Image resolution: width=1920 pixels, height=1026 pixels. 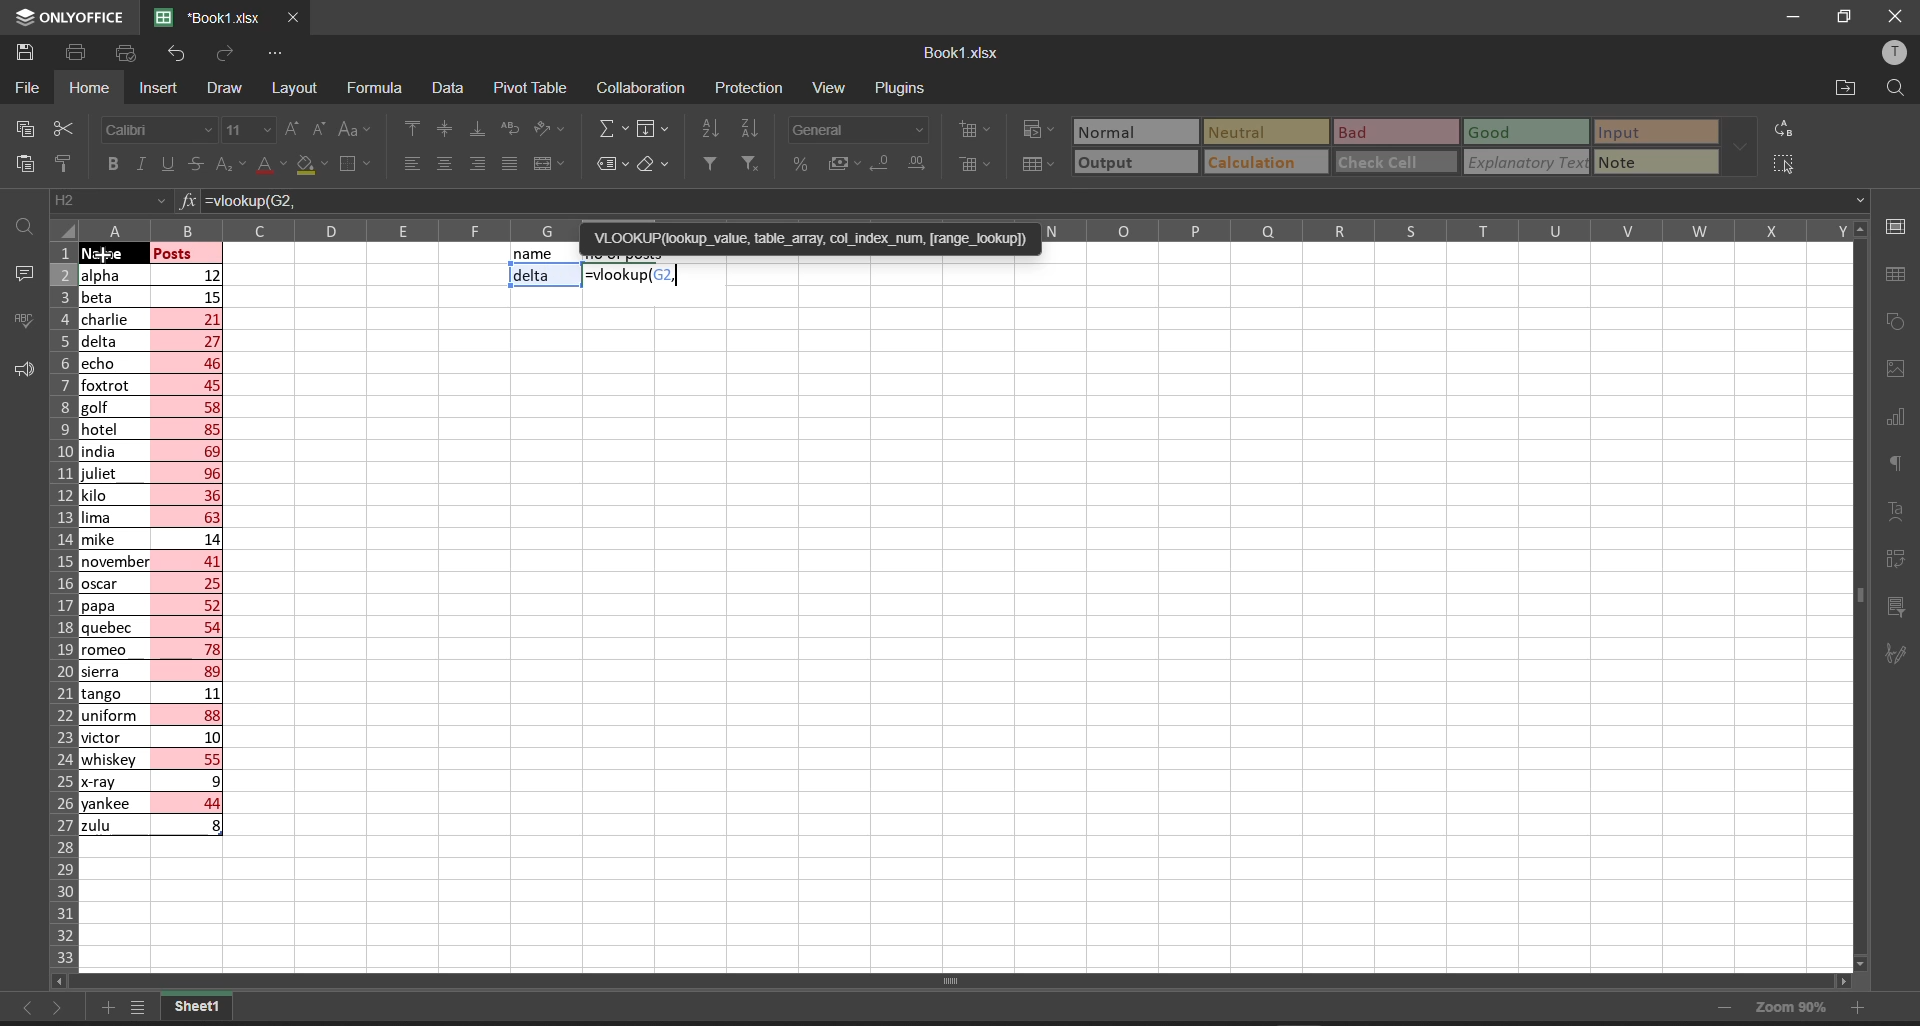 I want to click on vertical scroll bar, so click(x=1859, y=602).